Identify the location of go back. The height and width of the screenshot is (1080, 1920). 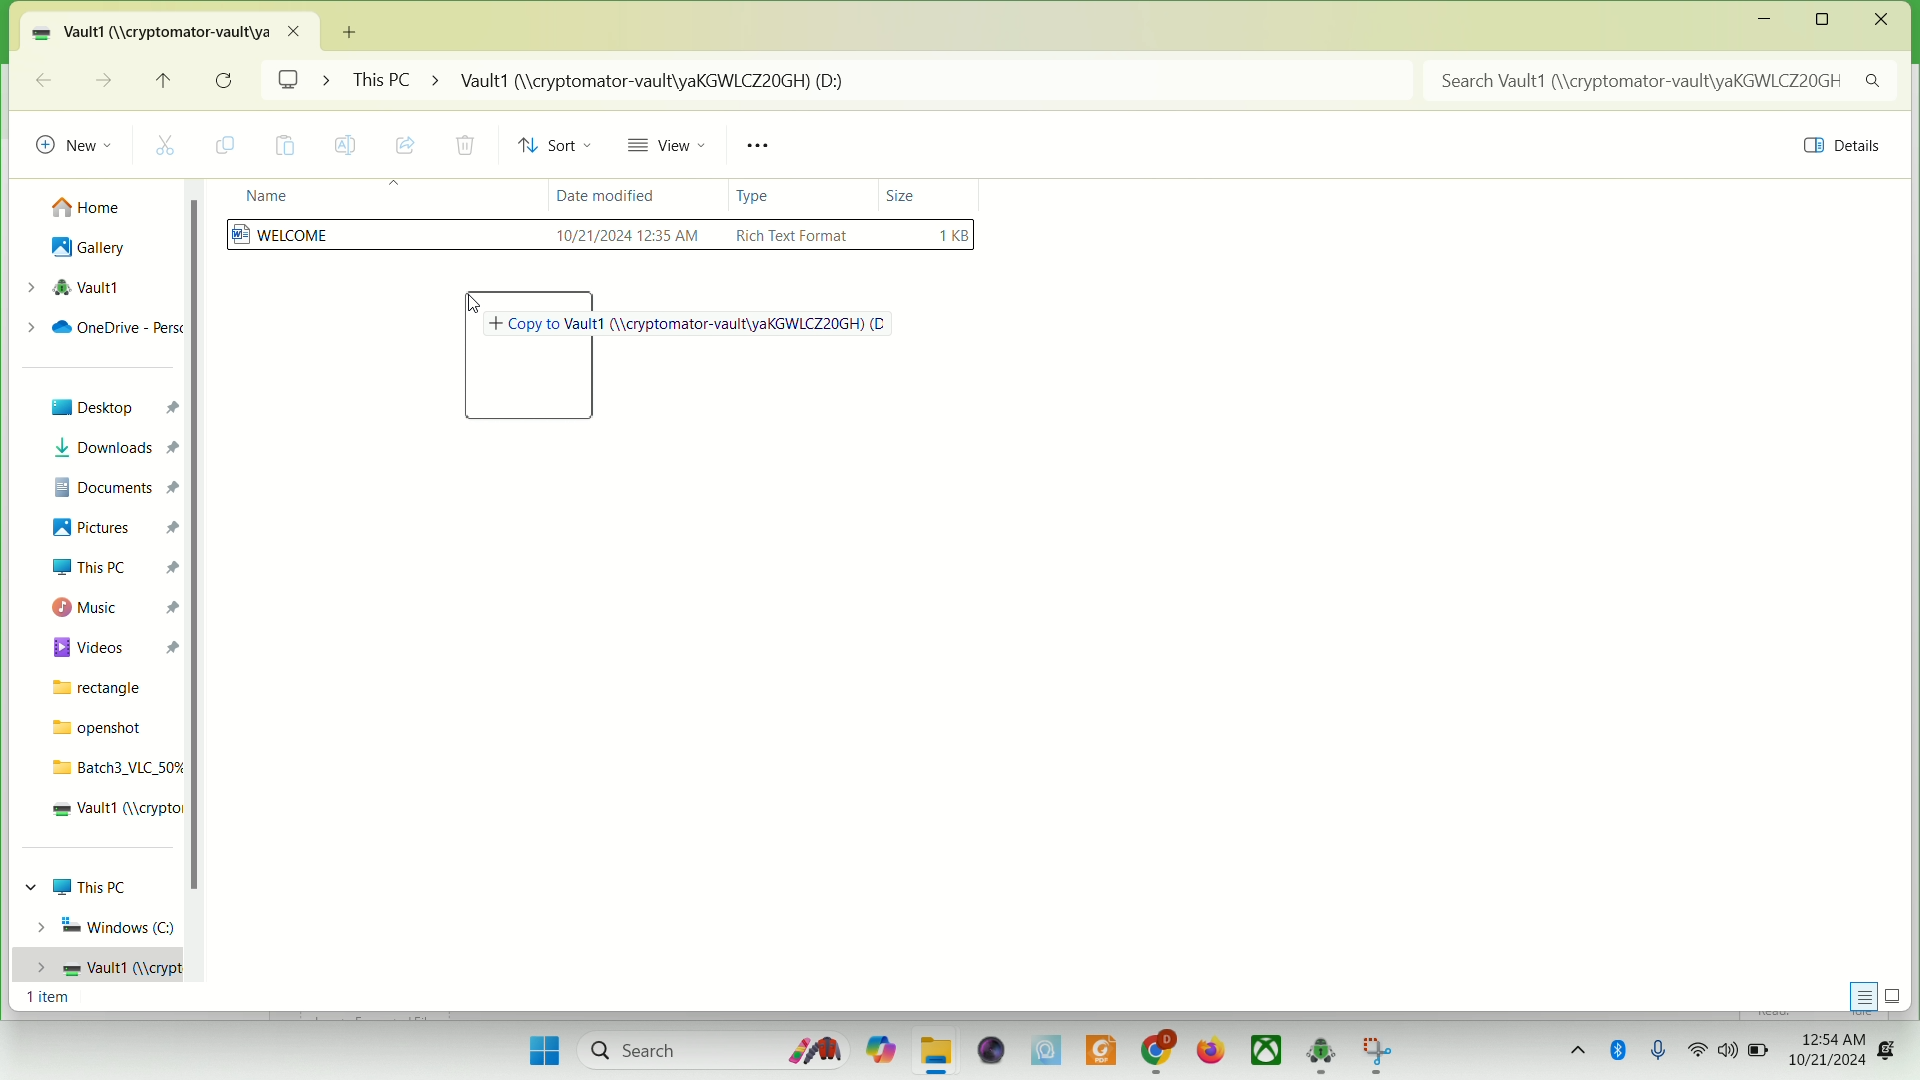
(43, 79).